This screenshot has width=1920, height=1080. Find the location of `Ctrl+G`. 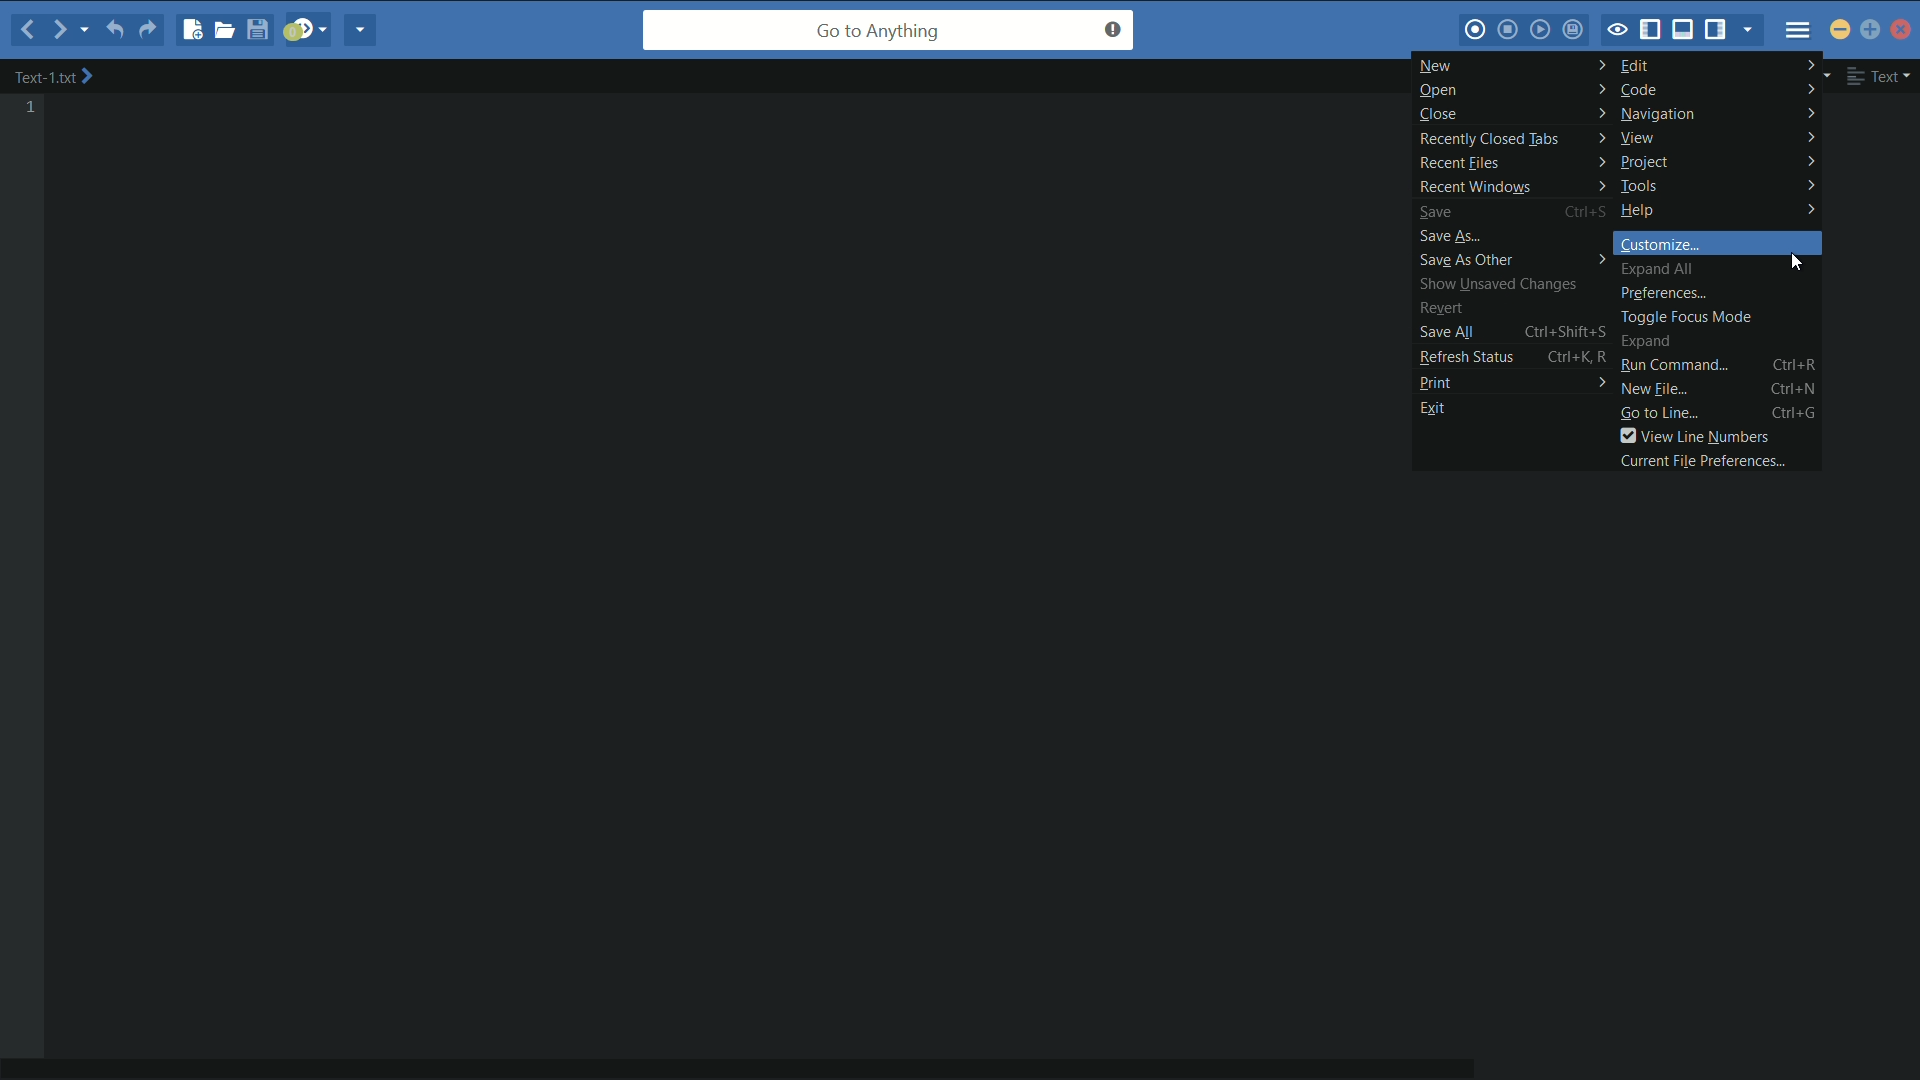

Ctrl+G is located at coordinates (1797, 414).